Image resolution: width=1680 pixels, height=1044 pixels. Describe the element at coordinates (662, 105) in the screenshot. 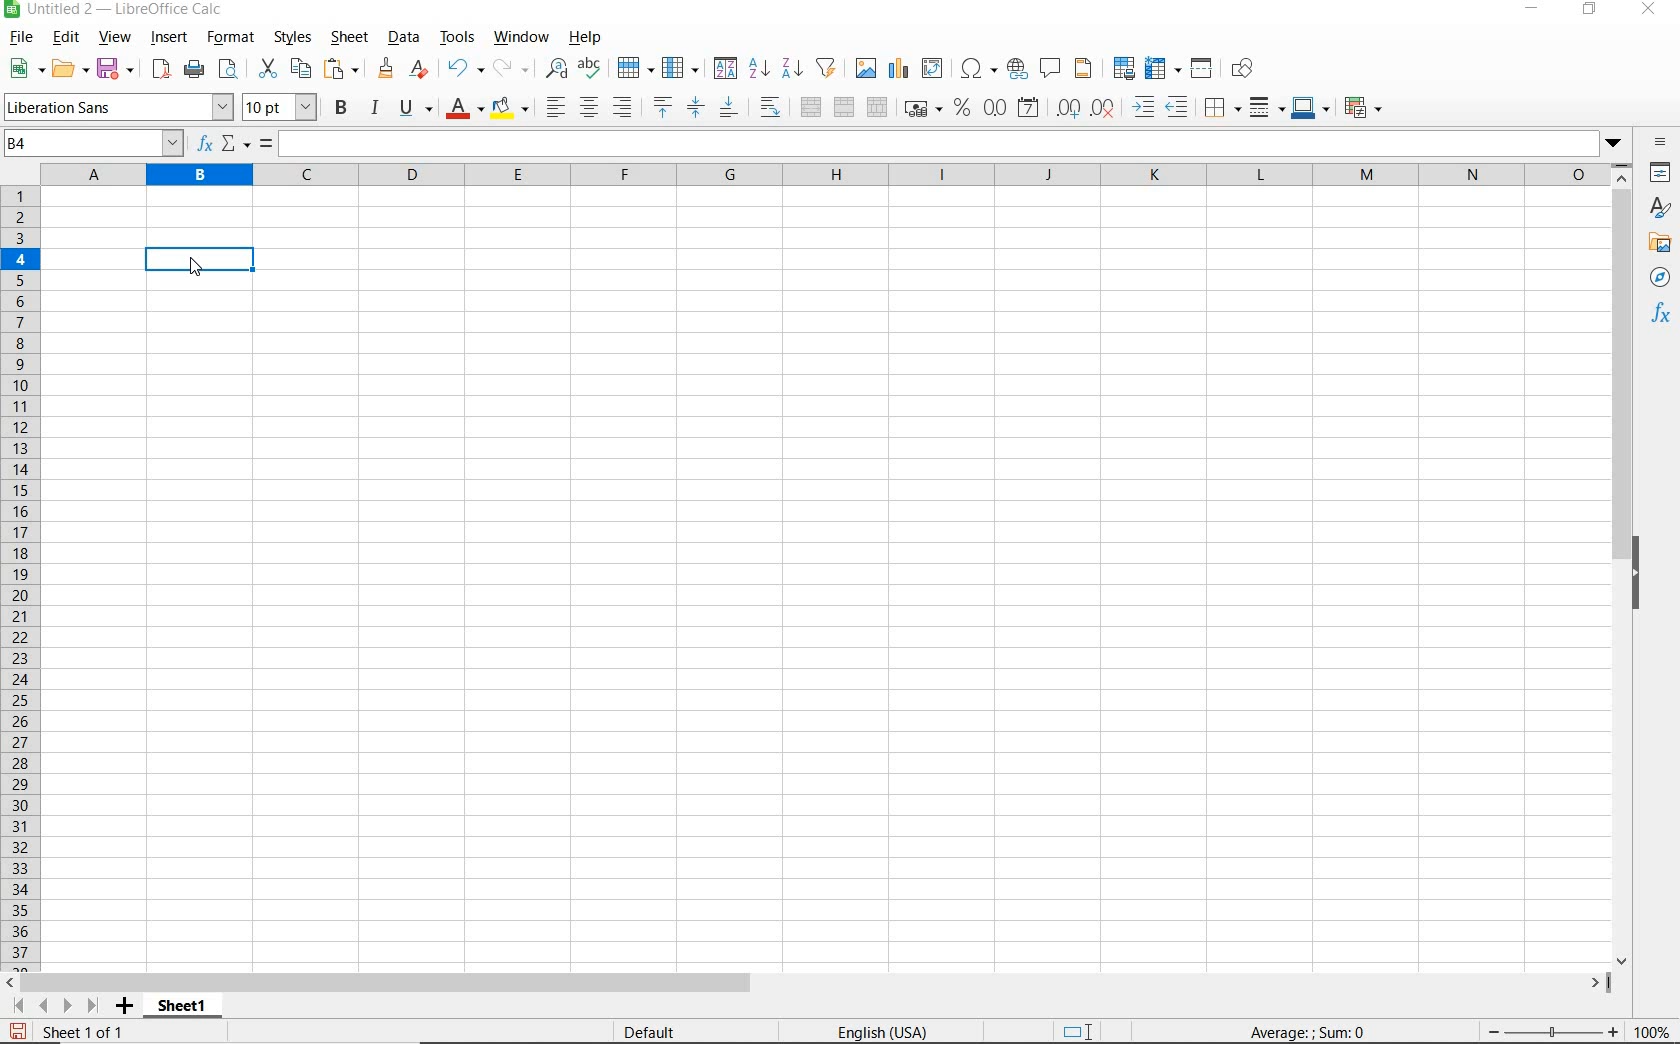

I see `align top` at that location.